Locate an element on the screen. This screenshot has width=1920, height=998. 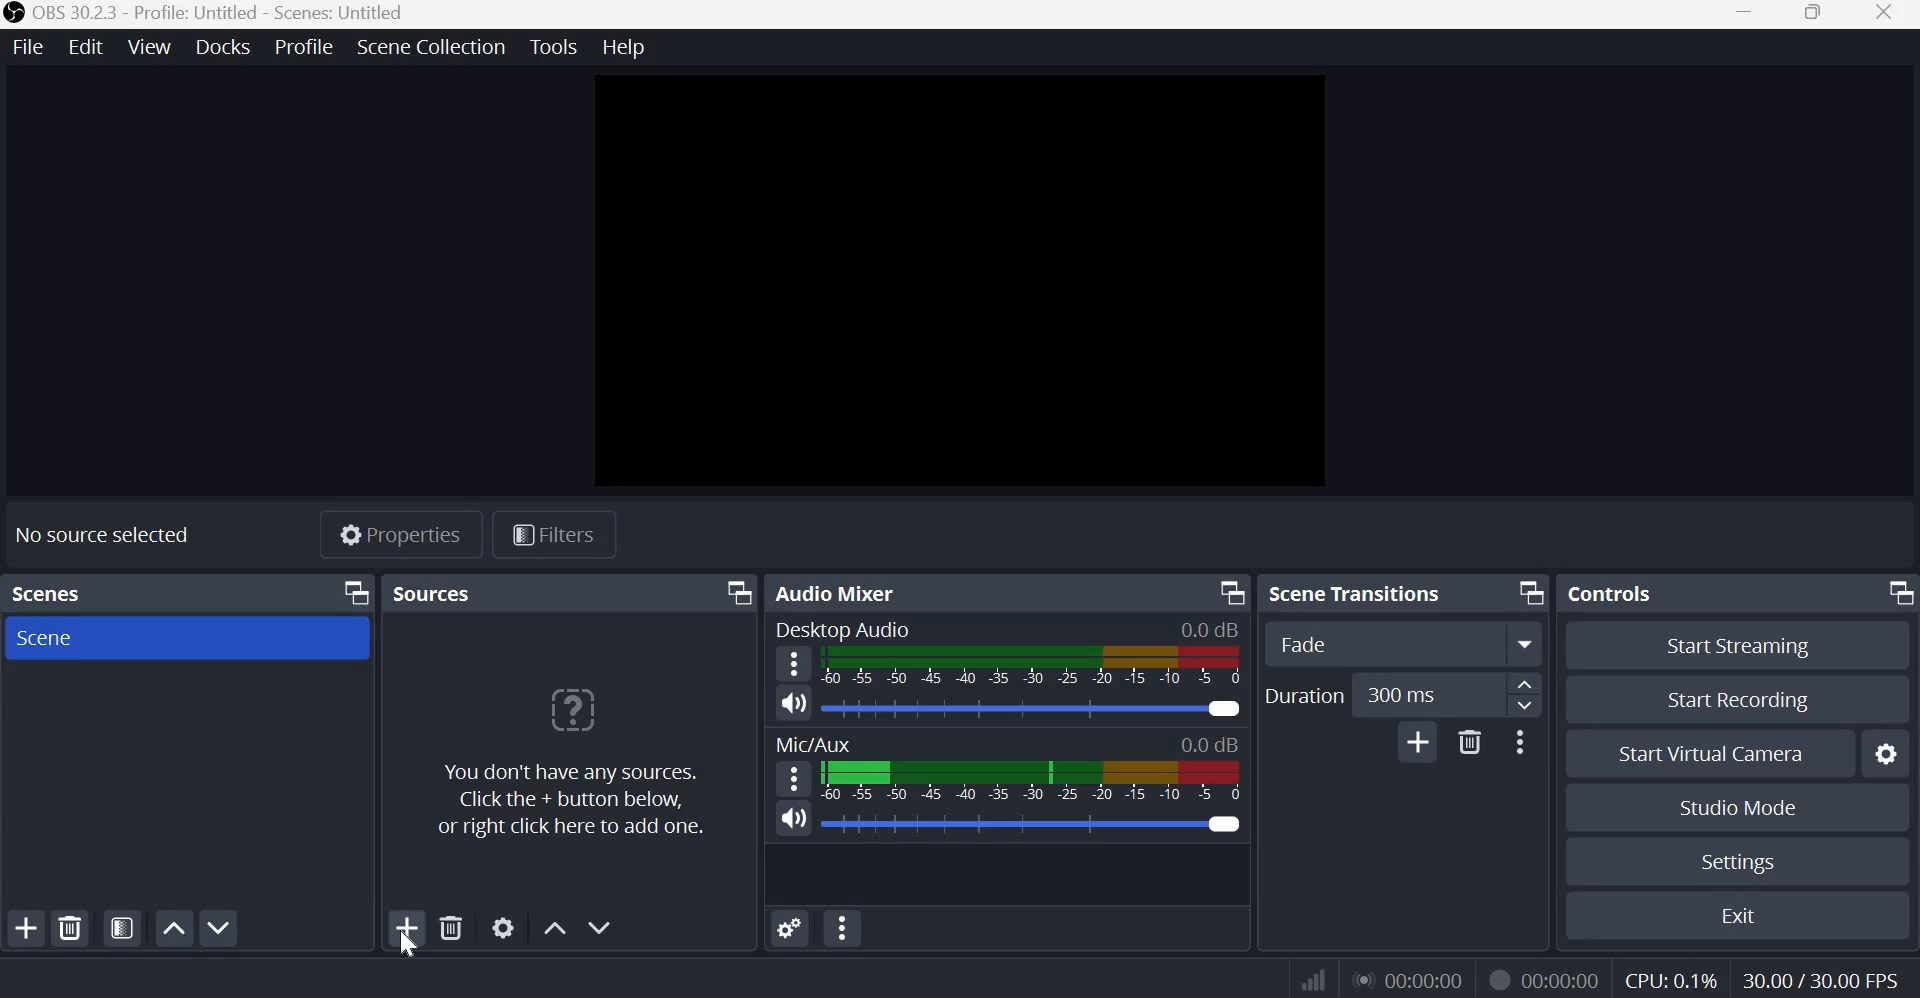
Add source(s) is located at coordinates (409, 927).